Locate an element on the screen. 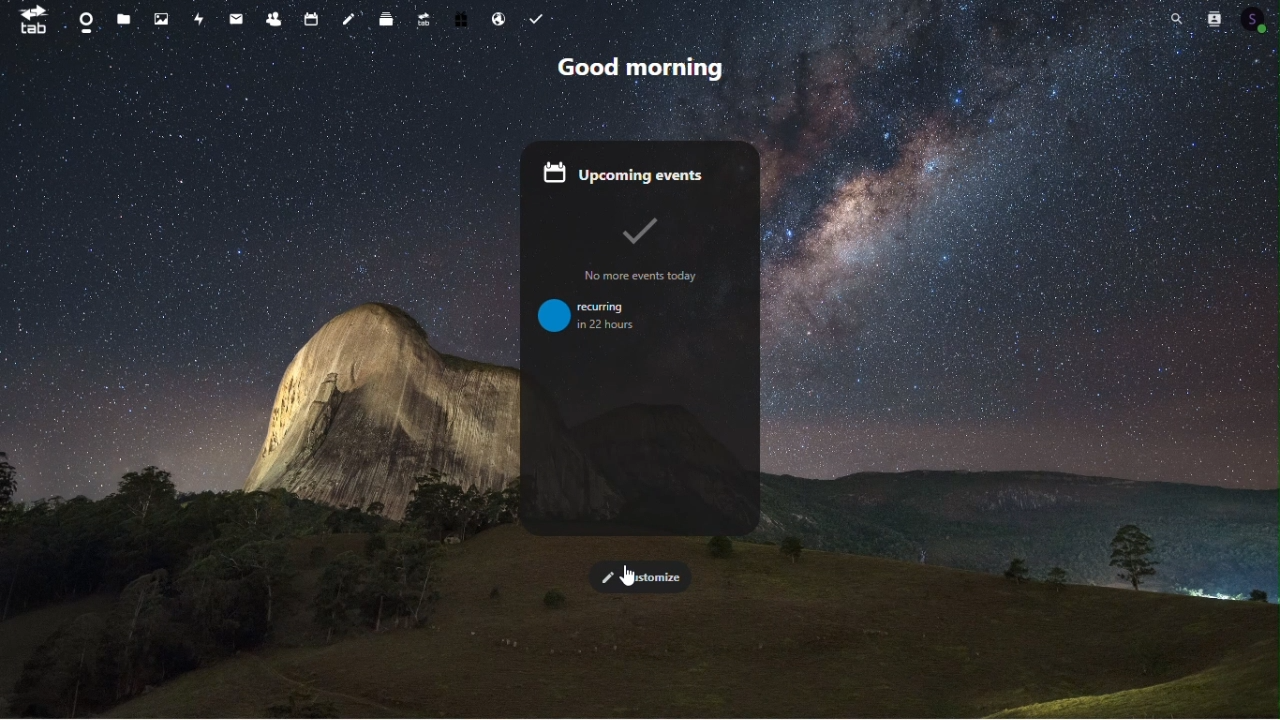  Email hosting is located at coordinates (501, 18).